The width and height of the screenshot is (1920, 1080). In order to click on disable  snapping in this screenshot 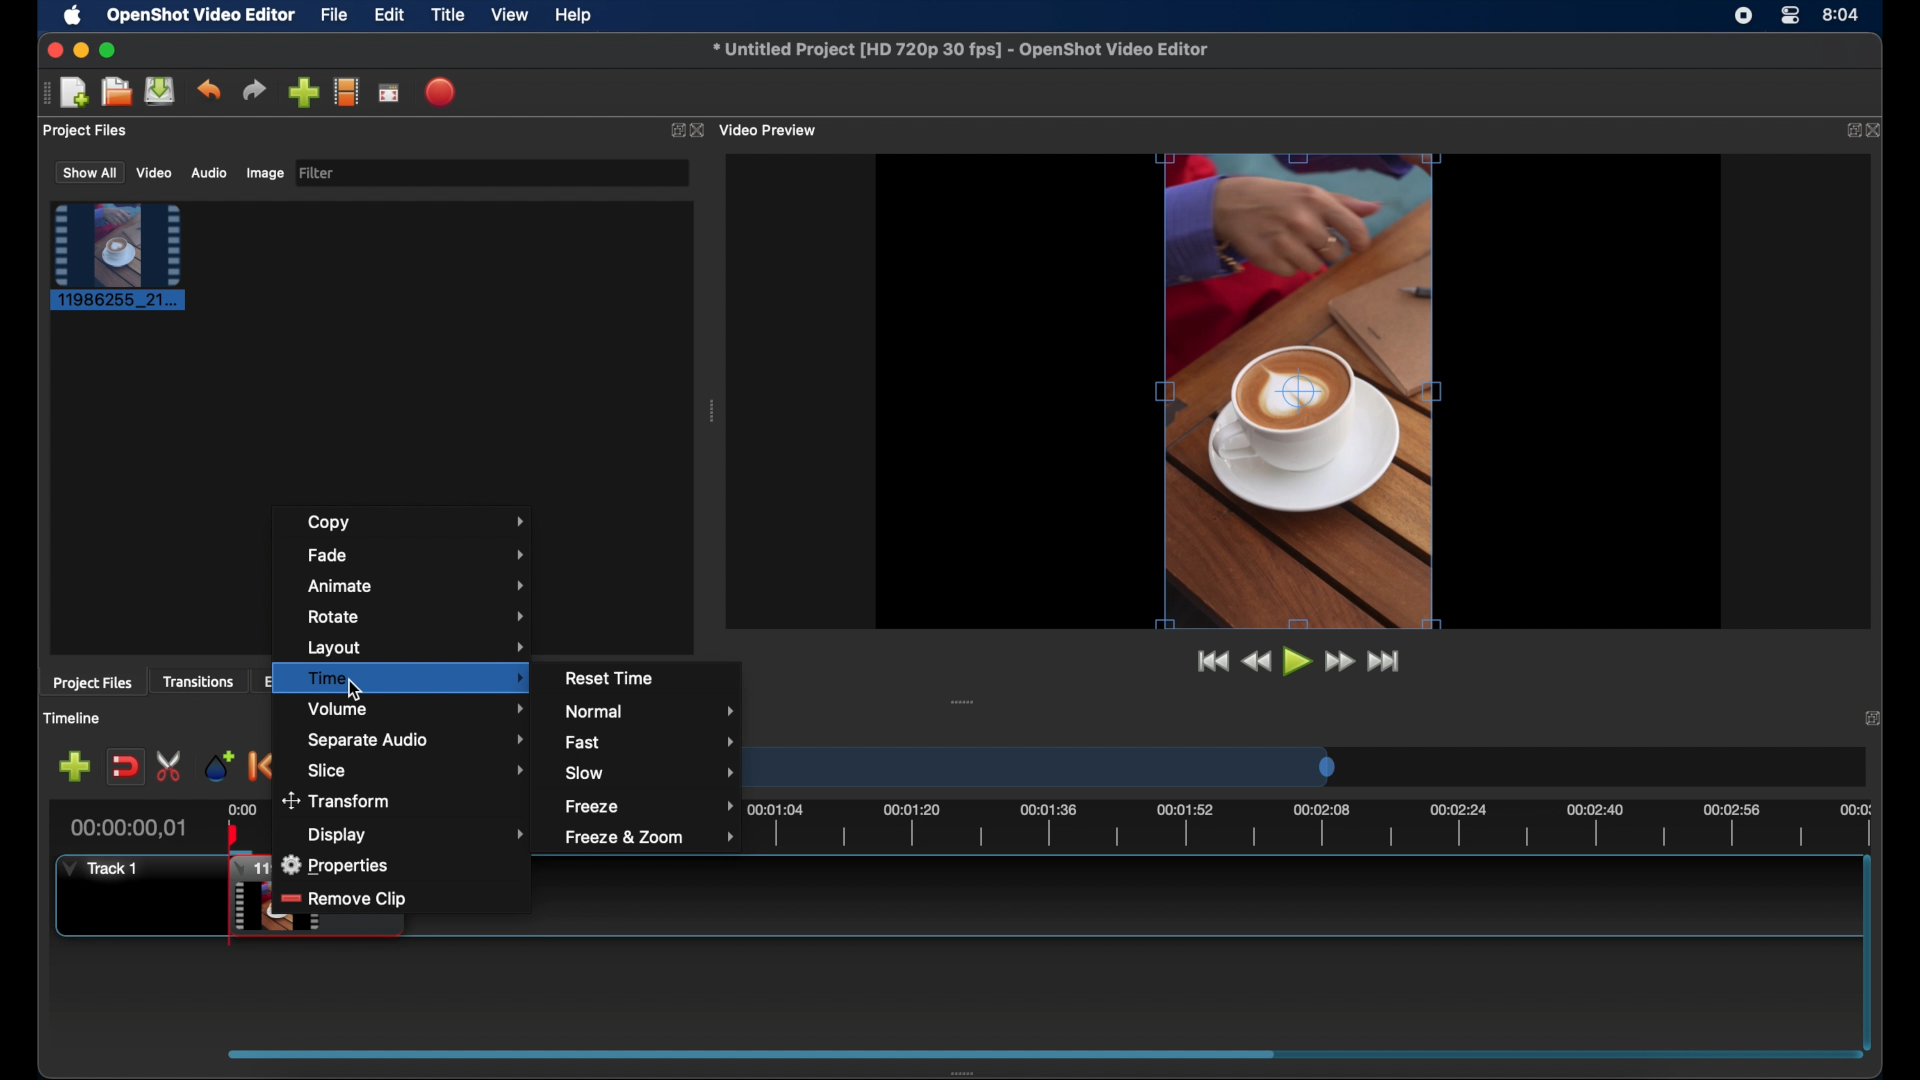, I will do `click(124, 765)`.